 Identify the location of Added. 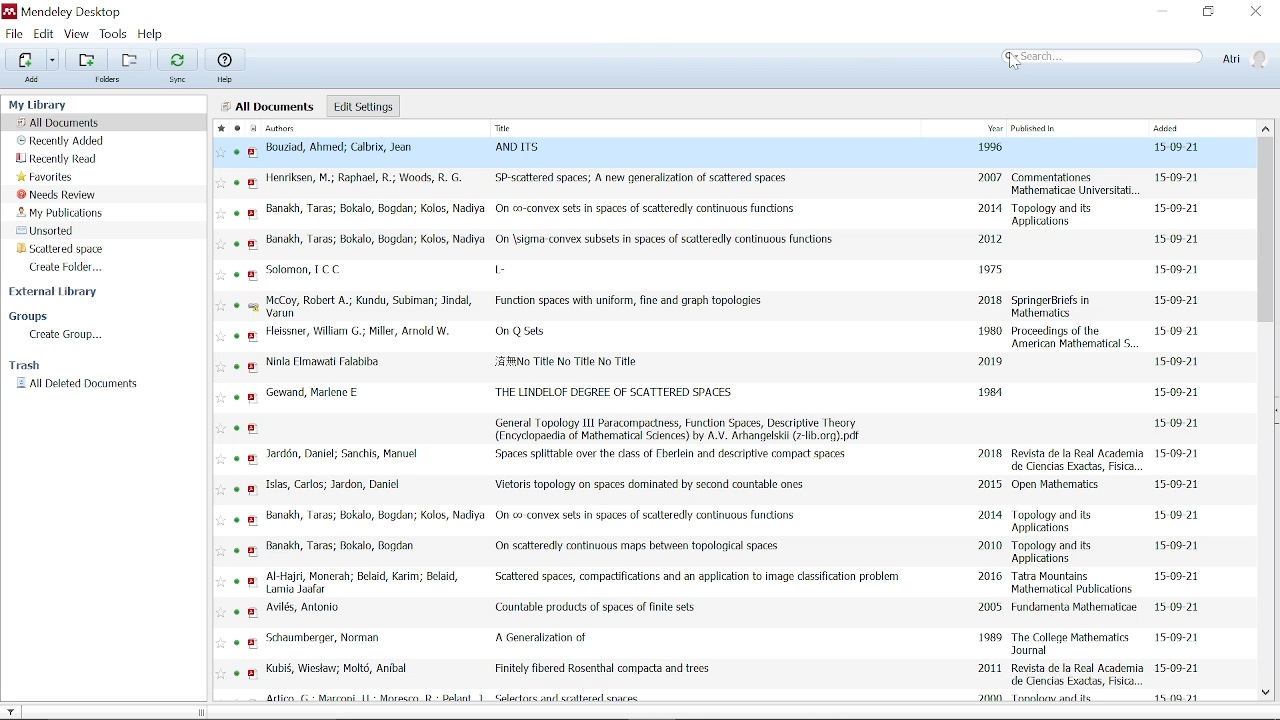
(1195, 128).